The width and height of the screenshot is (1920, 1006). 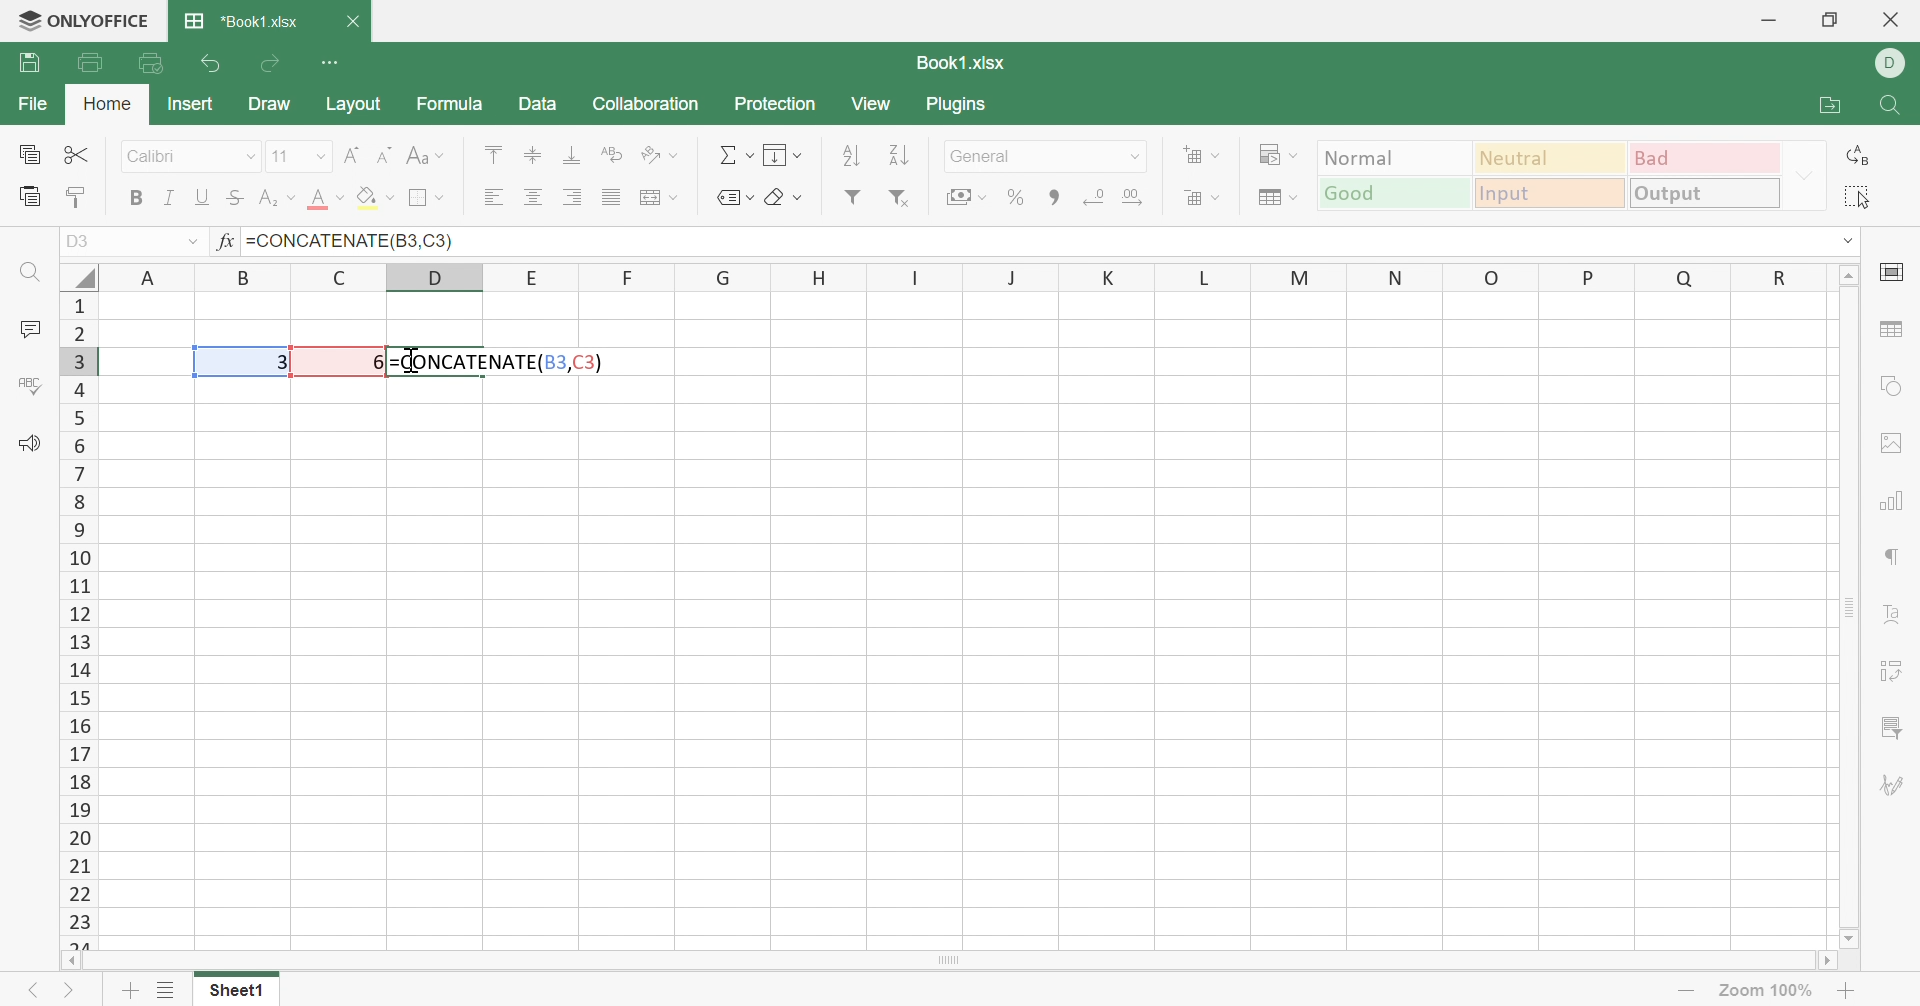 What do you see at coordinates (352, 21) in the screenshot?
I see `Close` at bounding box center [352, 21].